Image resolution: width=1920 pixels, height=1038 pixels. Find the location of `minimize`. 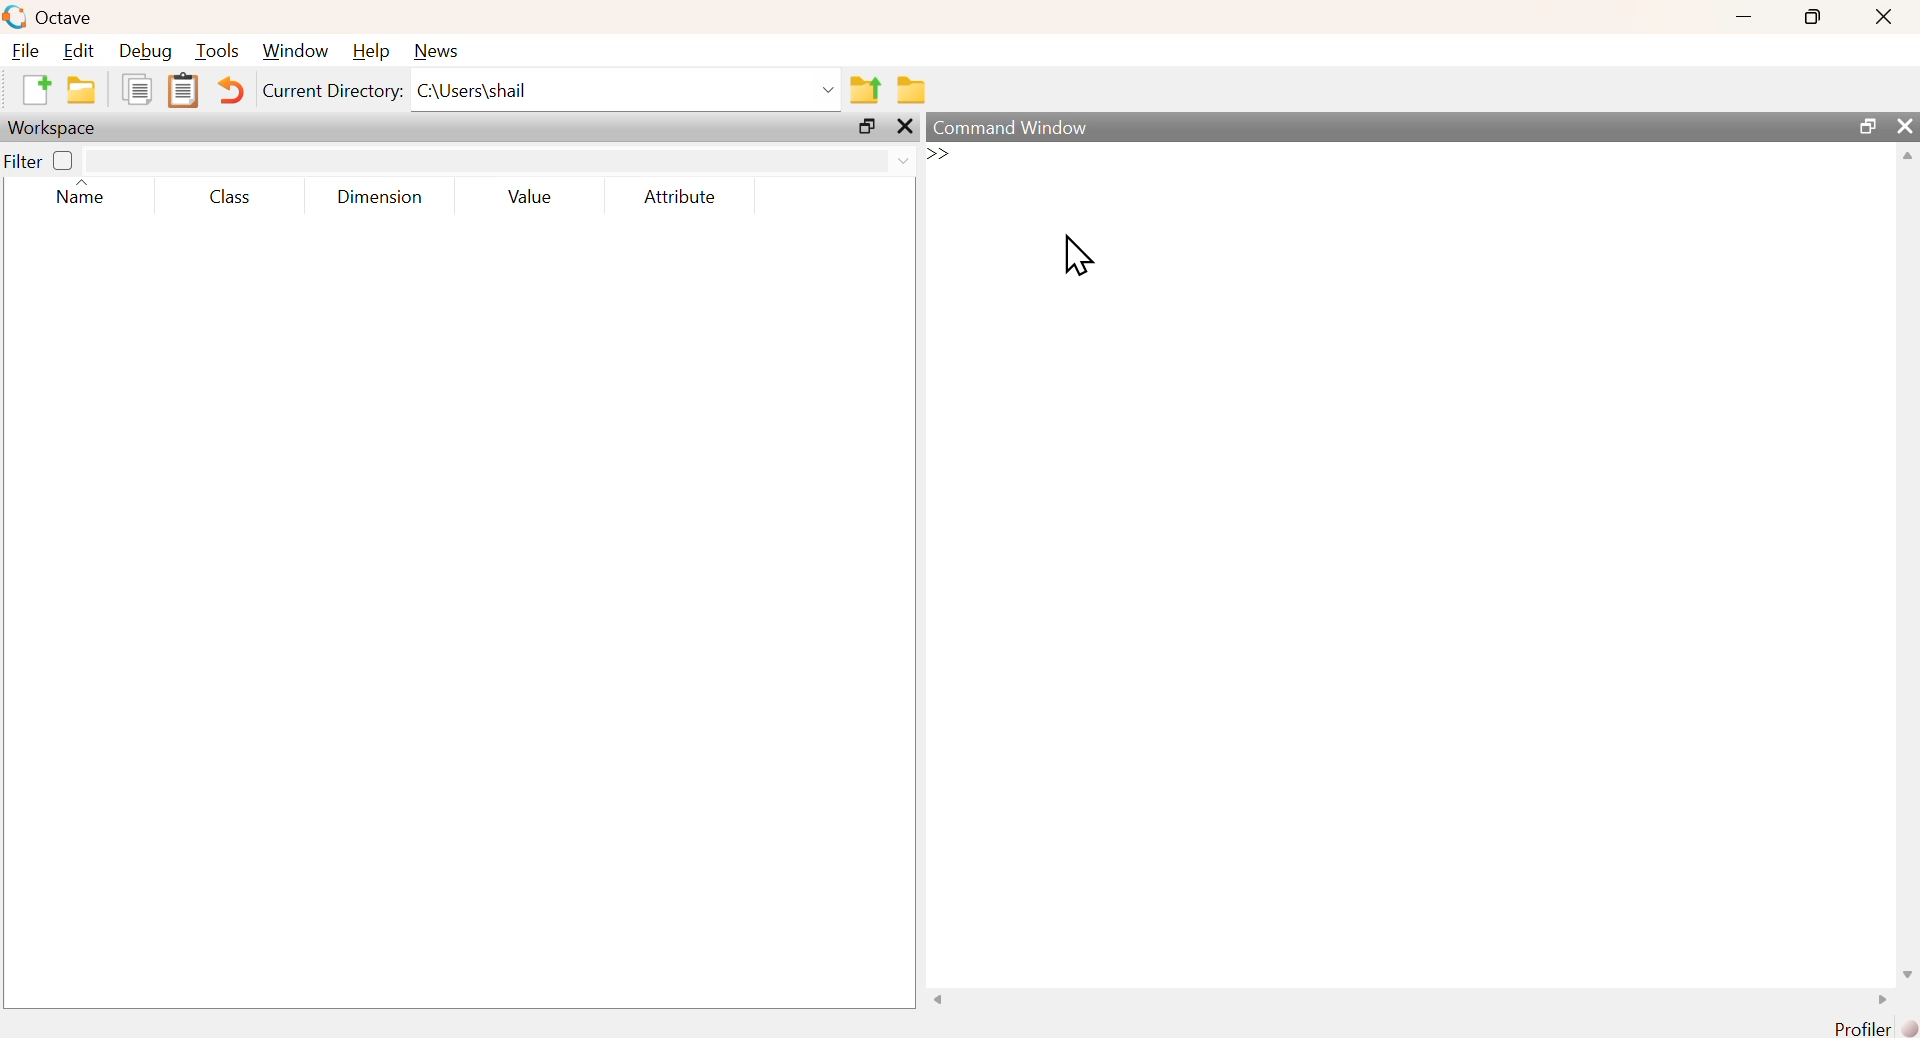

minimize is located at coordinates (1741, 19).